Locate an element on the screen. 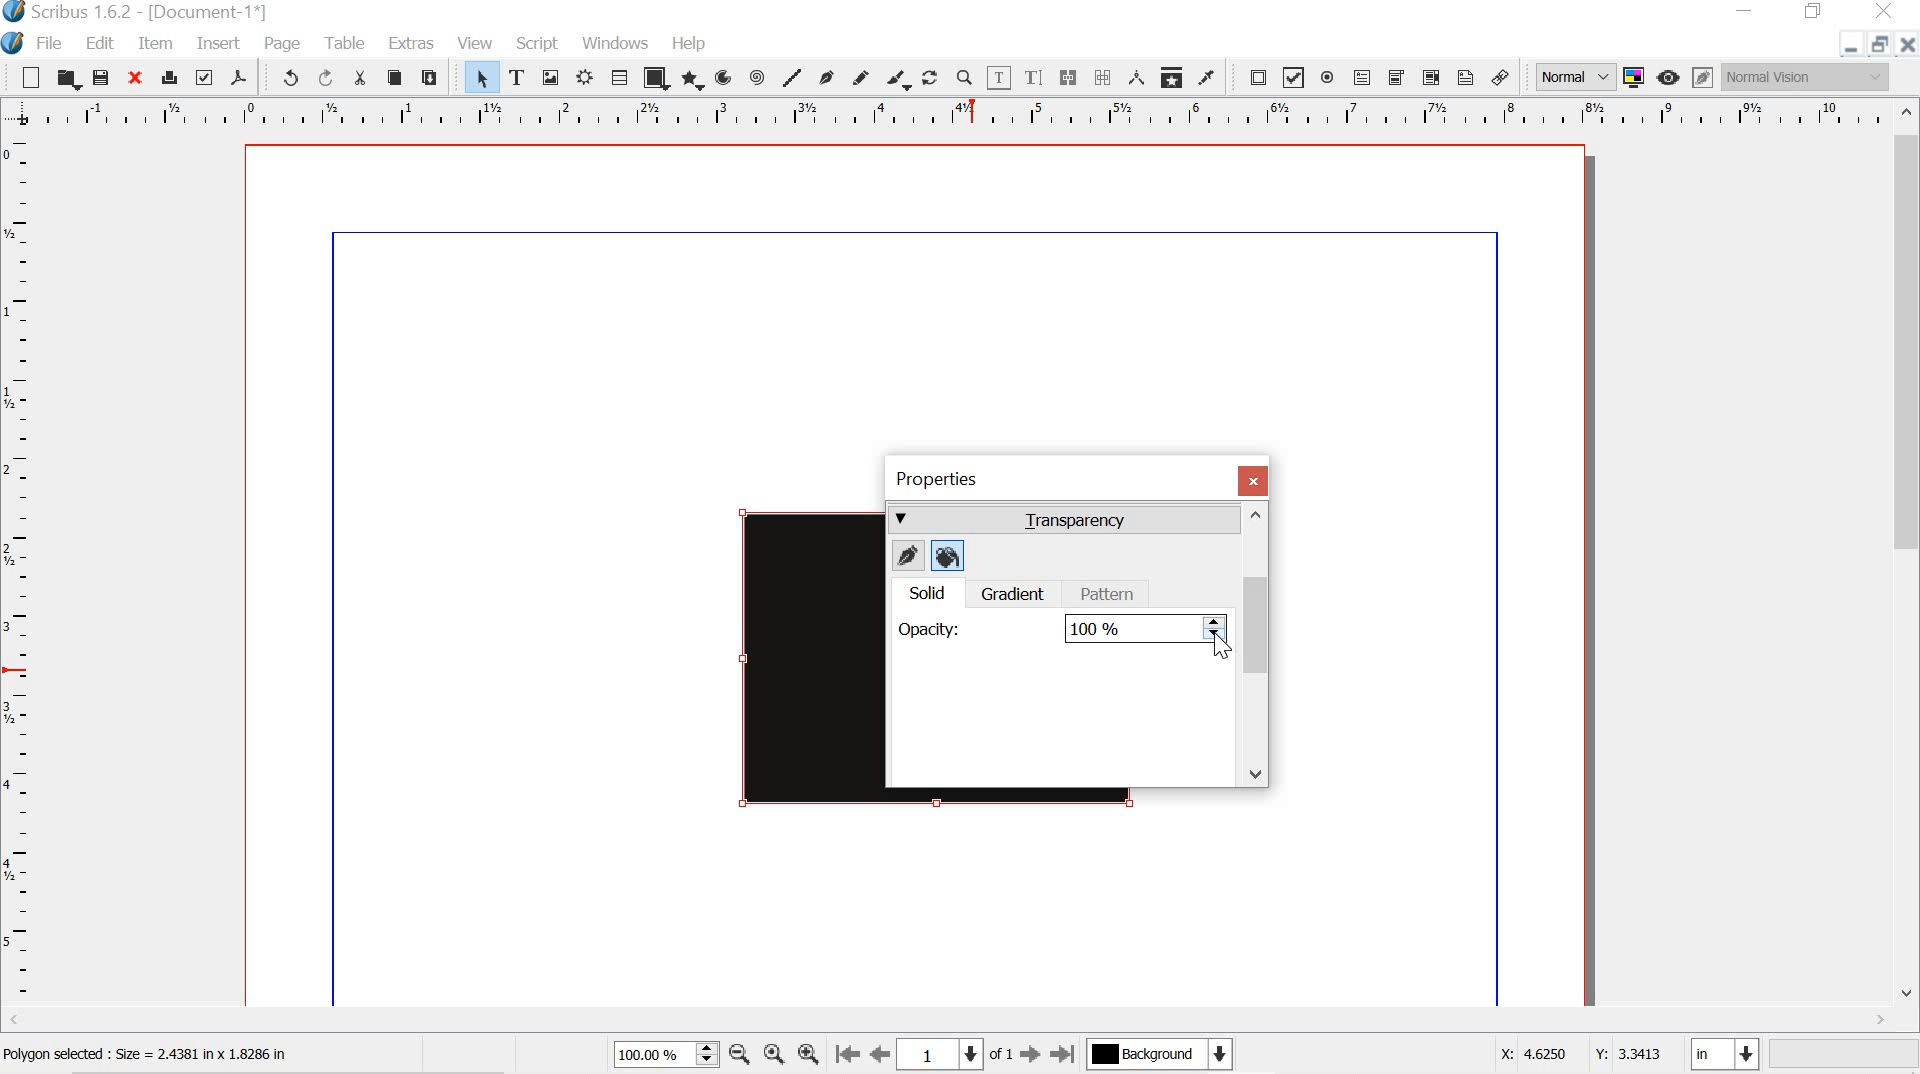 This screenshot has width=1920, height=1074. solid is located at coordinates (925, 594).